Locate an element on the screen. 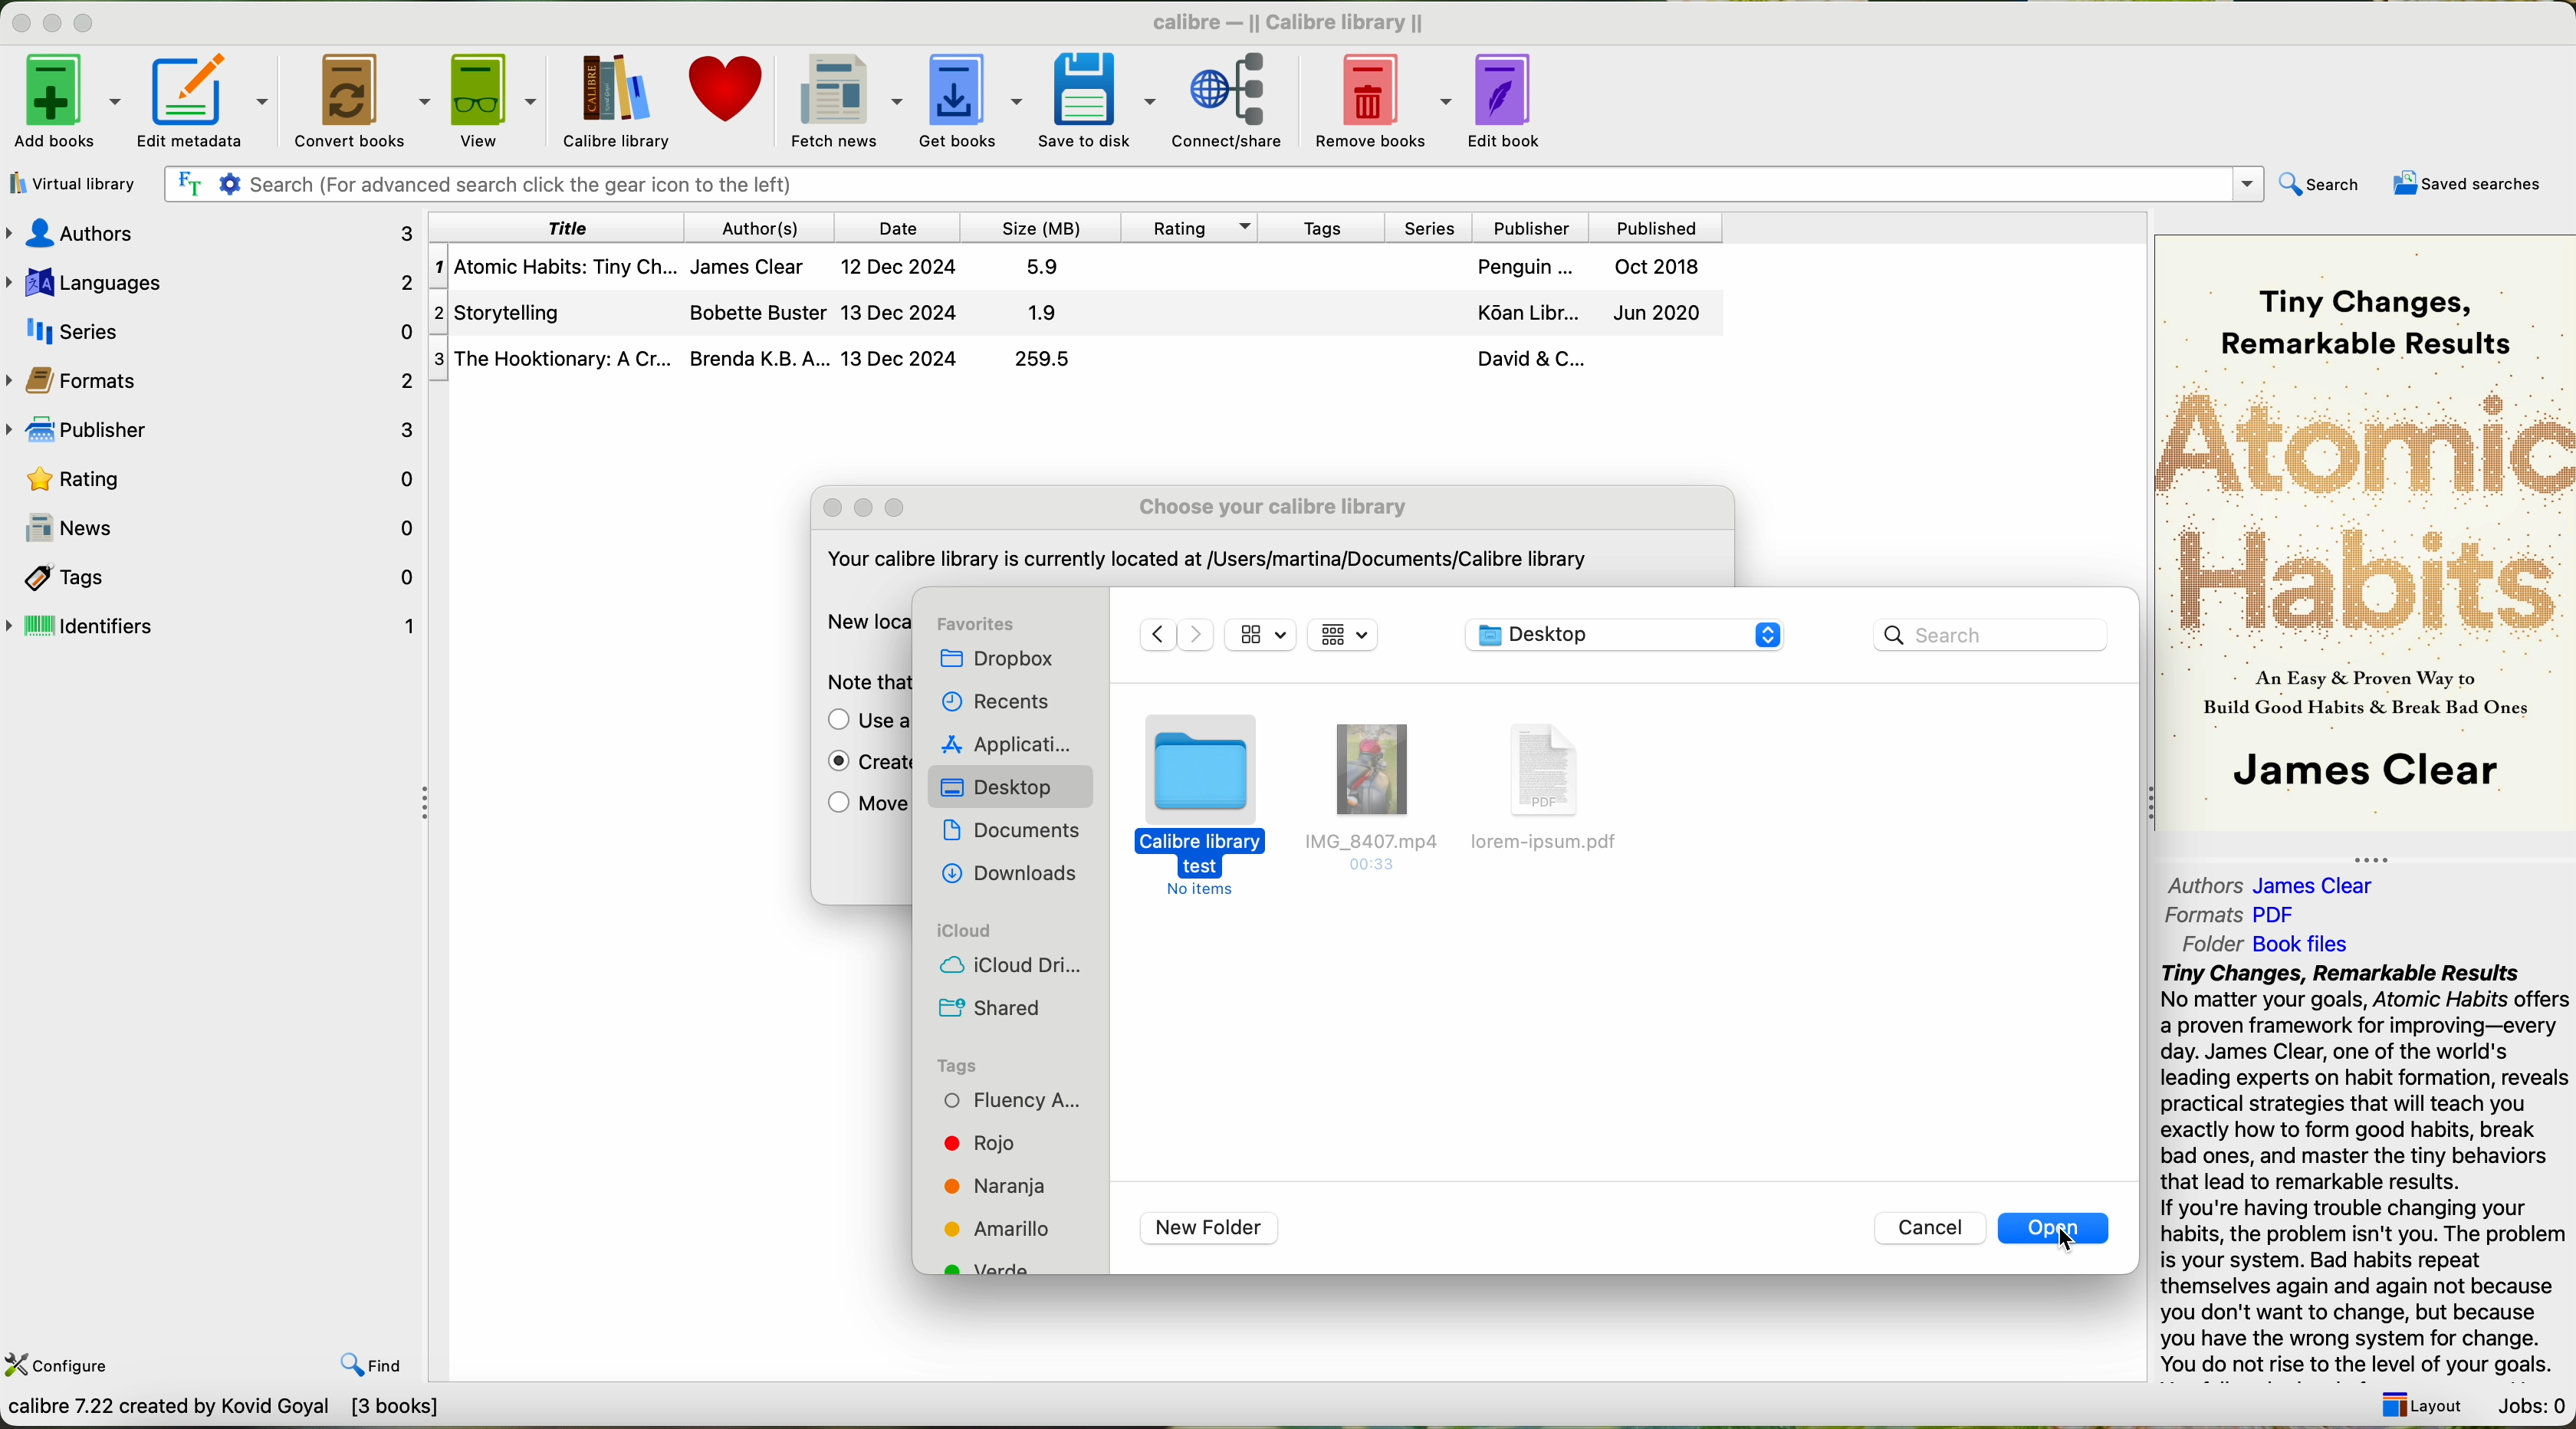  James Clear is located at coordinates (2363, 774).